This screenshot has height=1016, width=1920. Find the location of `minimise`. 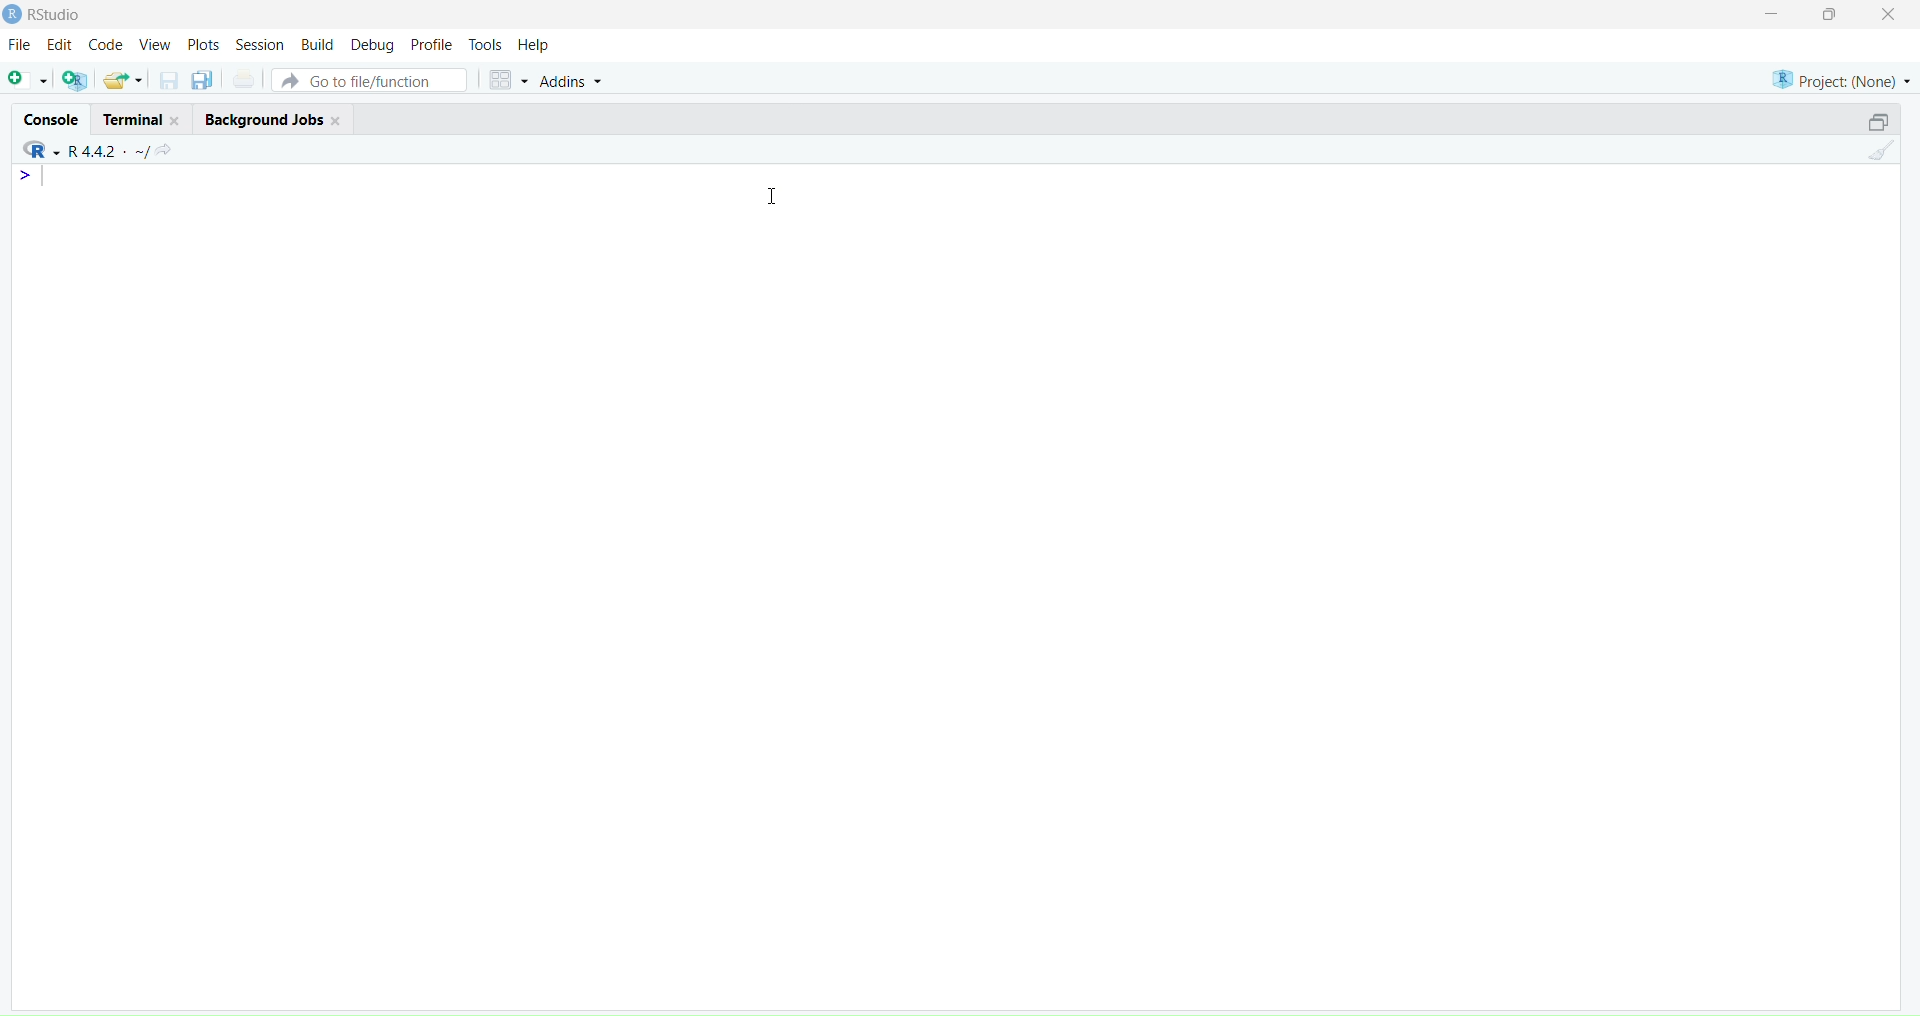

minimise is located at coordinates (1759, 12).